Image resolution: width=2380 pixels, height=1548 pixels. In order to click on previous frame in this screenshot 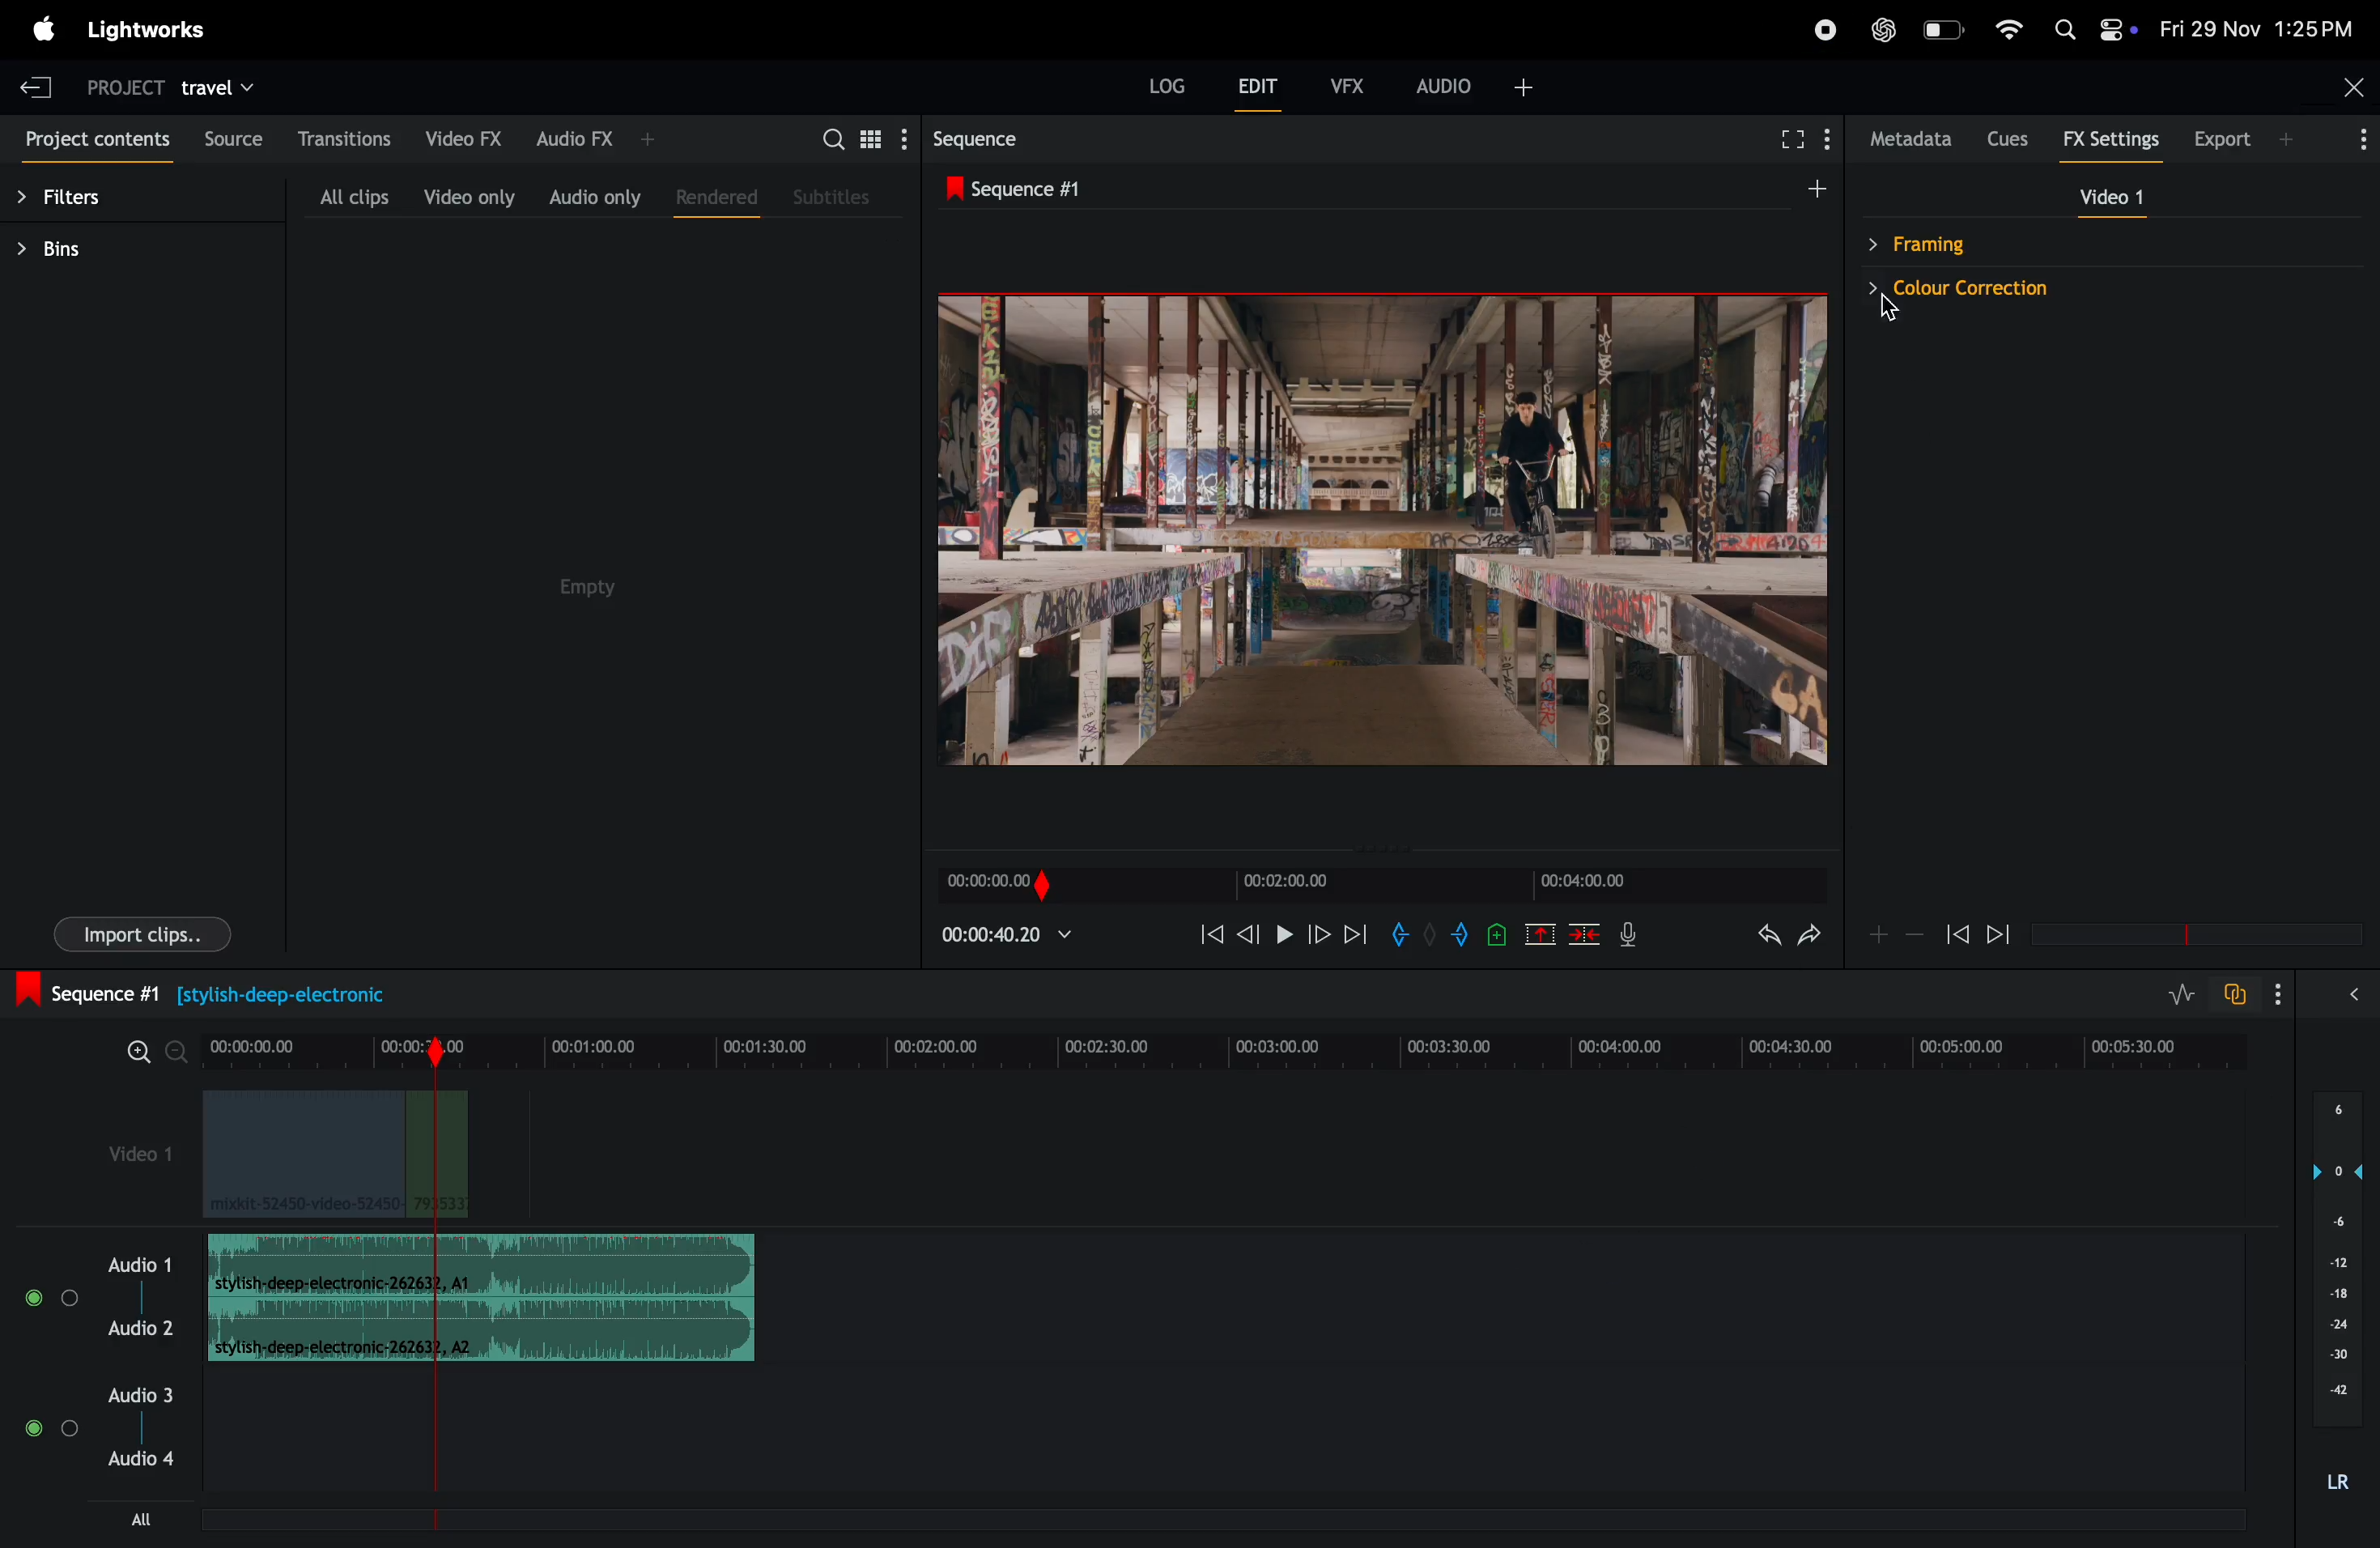, I will do `click(1253, 932)`.